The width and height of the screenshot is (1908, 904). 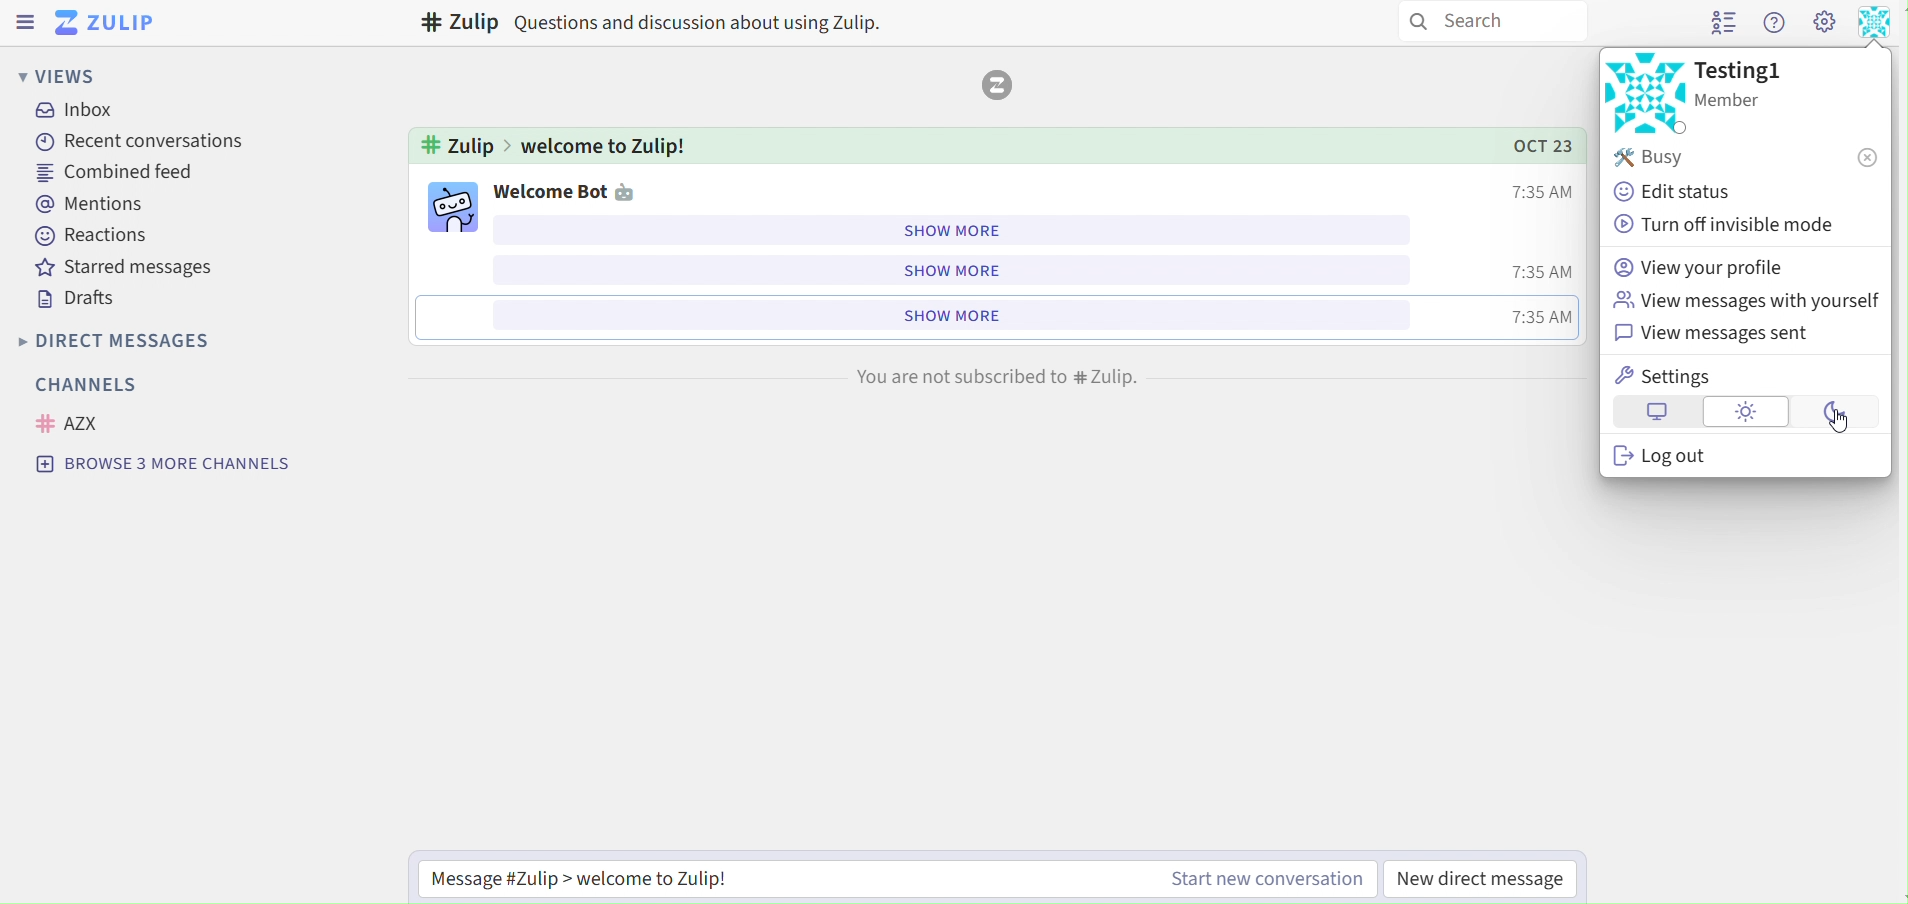 I want to click on #Zulip Question and discussion about using Zulip, so click(x=654, y=23).